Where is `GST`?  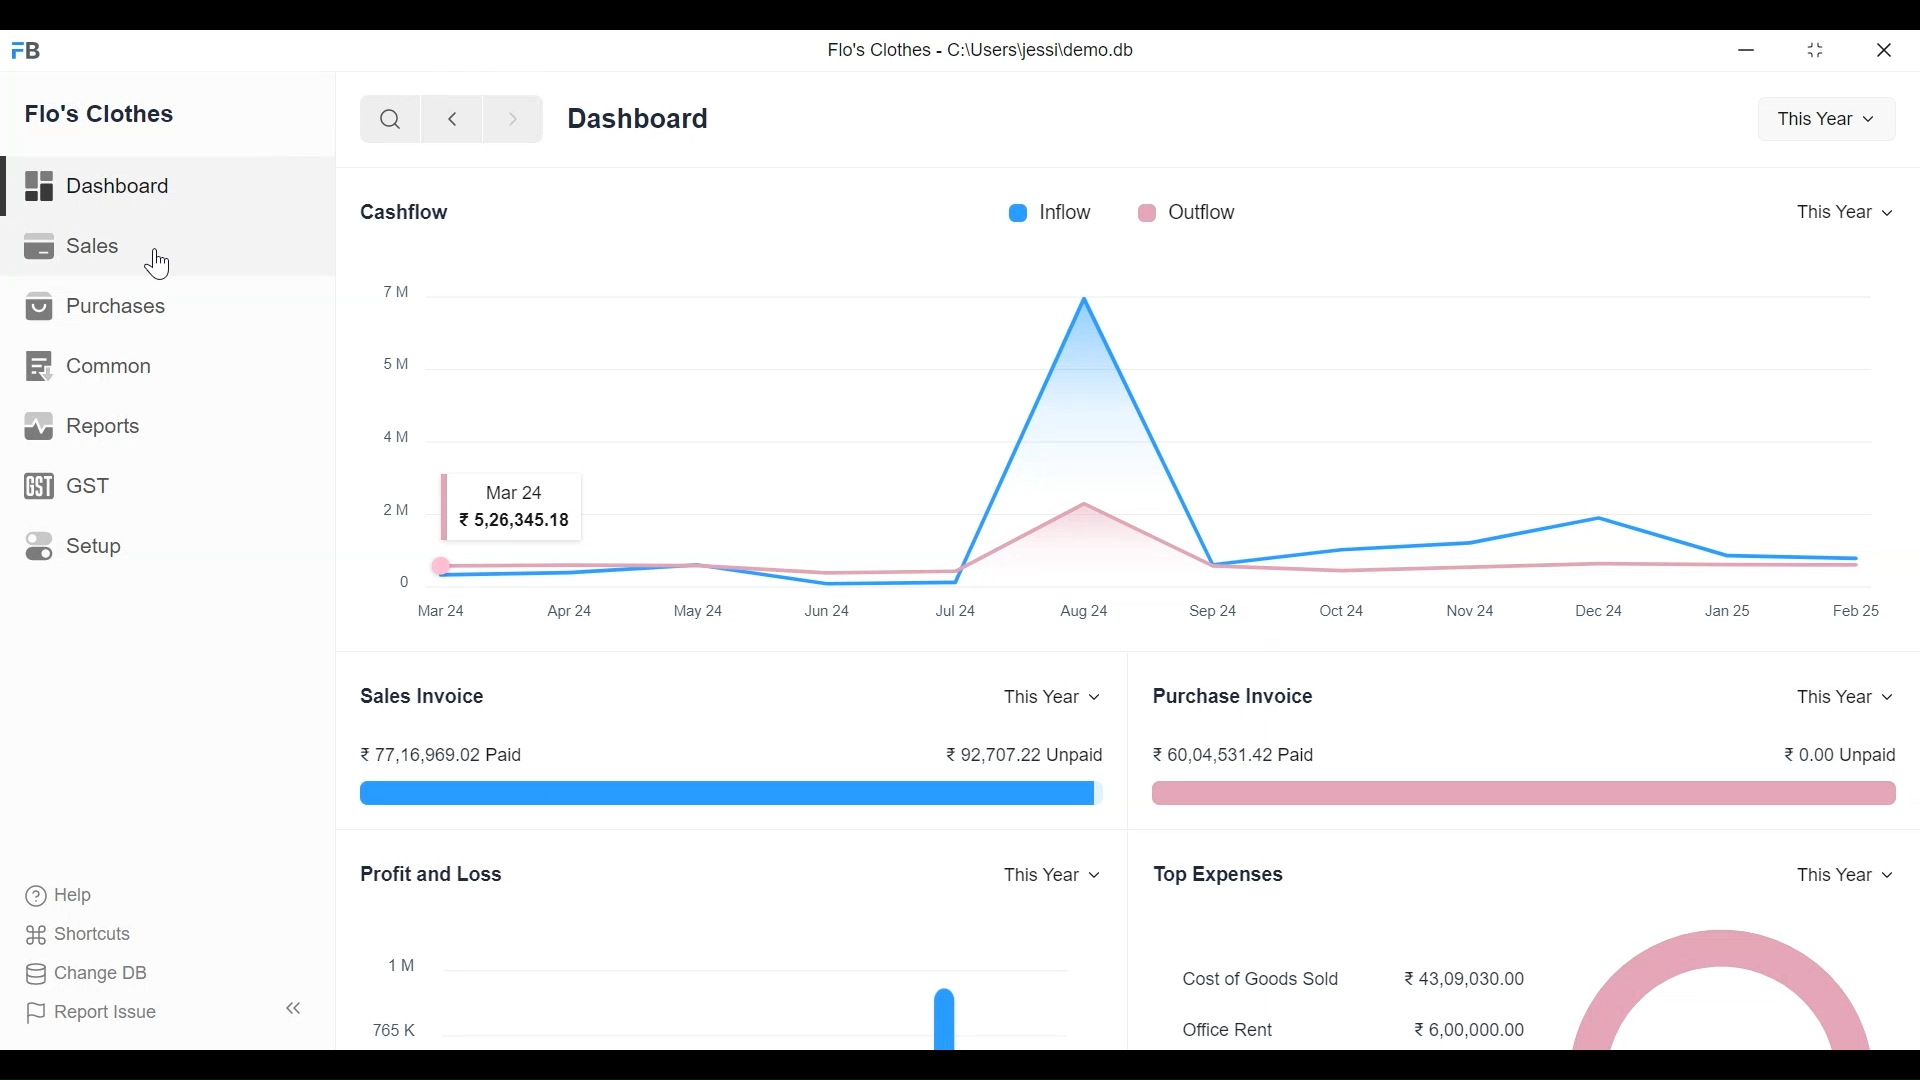 GST is located at coordinates (70, 484).